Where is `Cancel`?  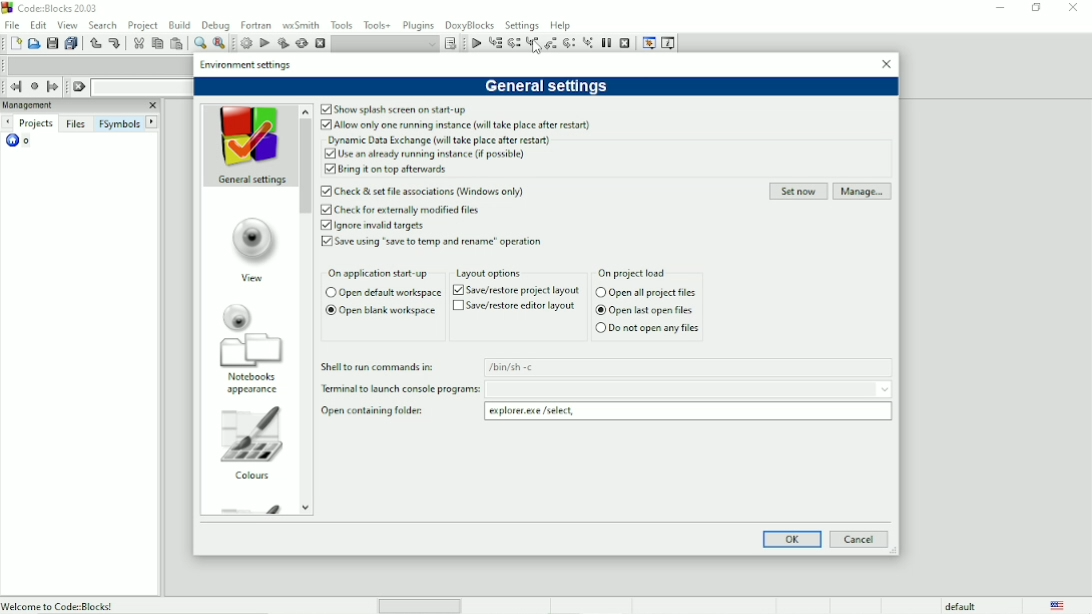 Cancel is located at coordinates (862, 539).